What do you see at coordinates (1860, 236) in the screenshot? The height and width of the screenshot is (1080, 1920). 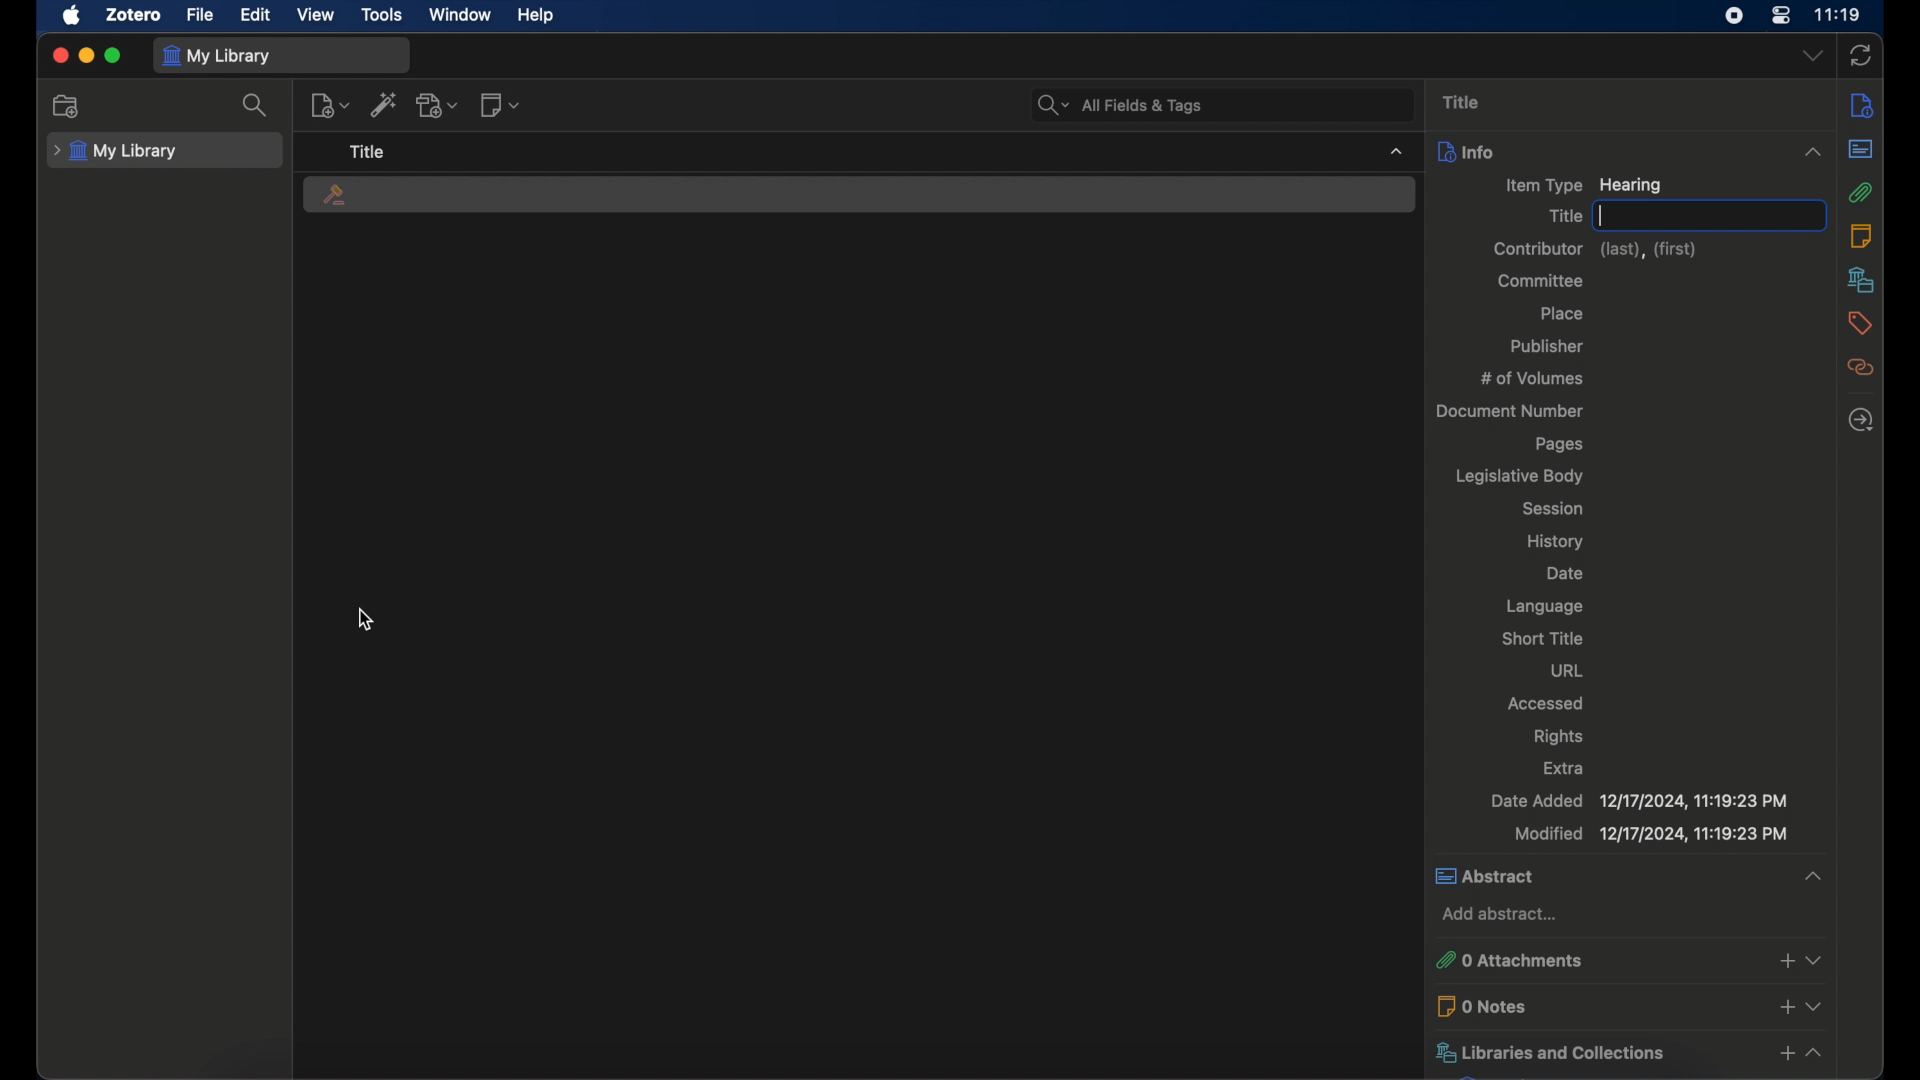 I see `notes` at bounding box center [1860, 236].